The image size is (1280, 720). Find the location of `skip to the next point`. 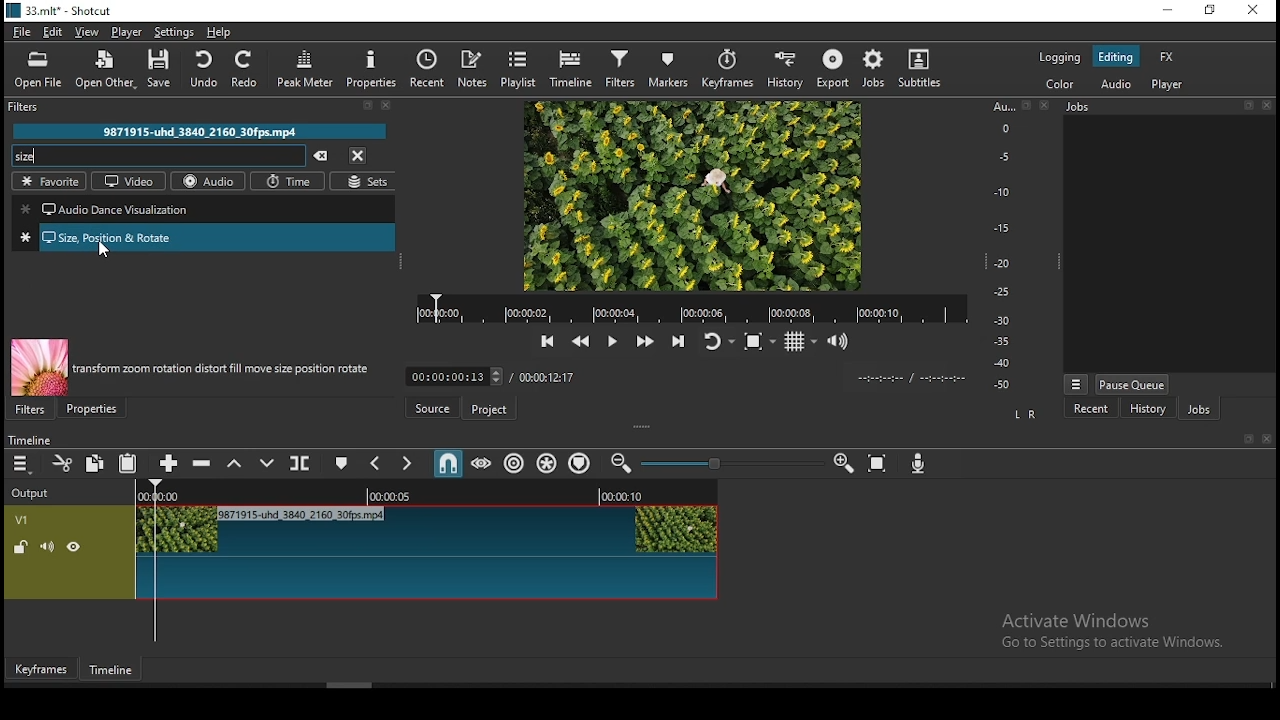

skip to the next point is located at coordinates (677, 340).